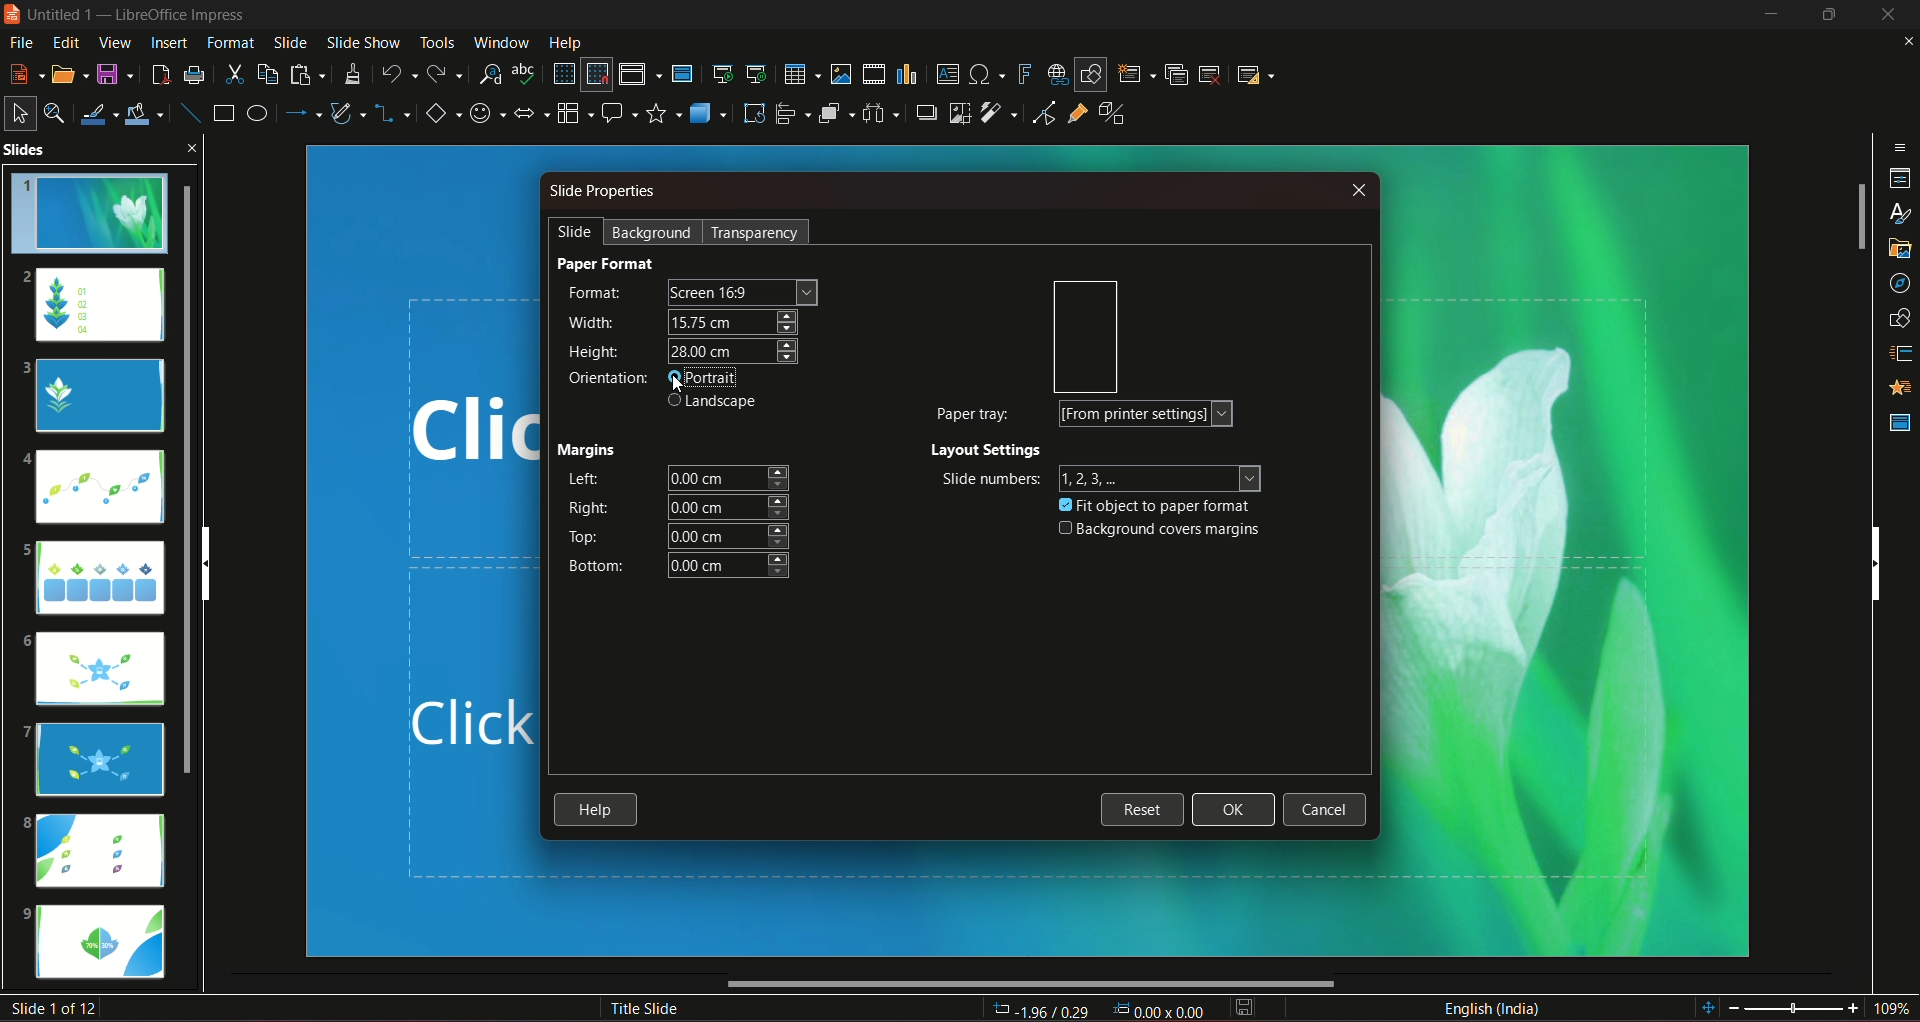 The width and height of the screenshot is (1920, 1022). What do you see at coordinates (1147, 414) in the screenshot?
I see `form printer settings` at bounding box center [1147, 414].